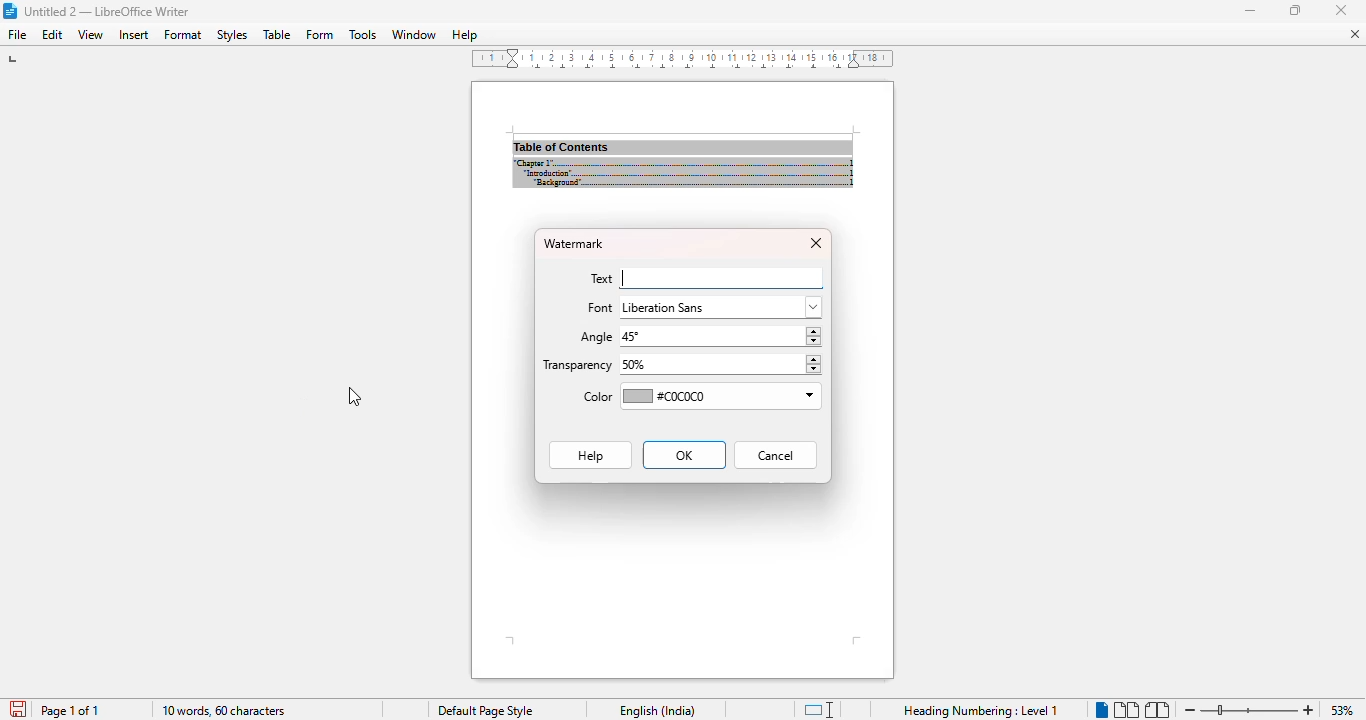 The height and width of the screenshot is (720, 1366). I want to click on edit, so click(53, 35).